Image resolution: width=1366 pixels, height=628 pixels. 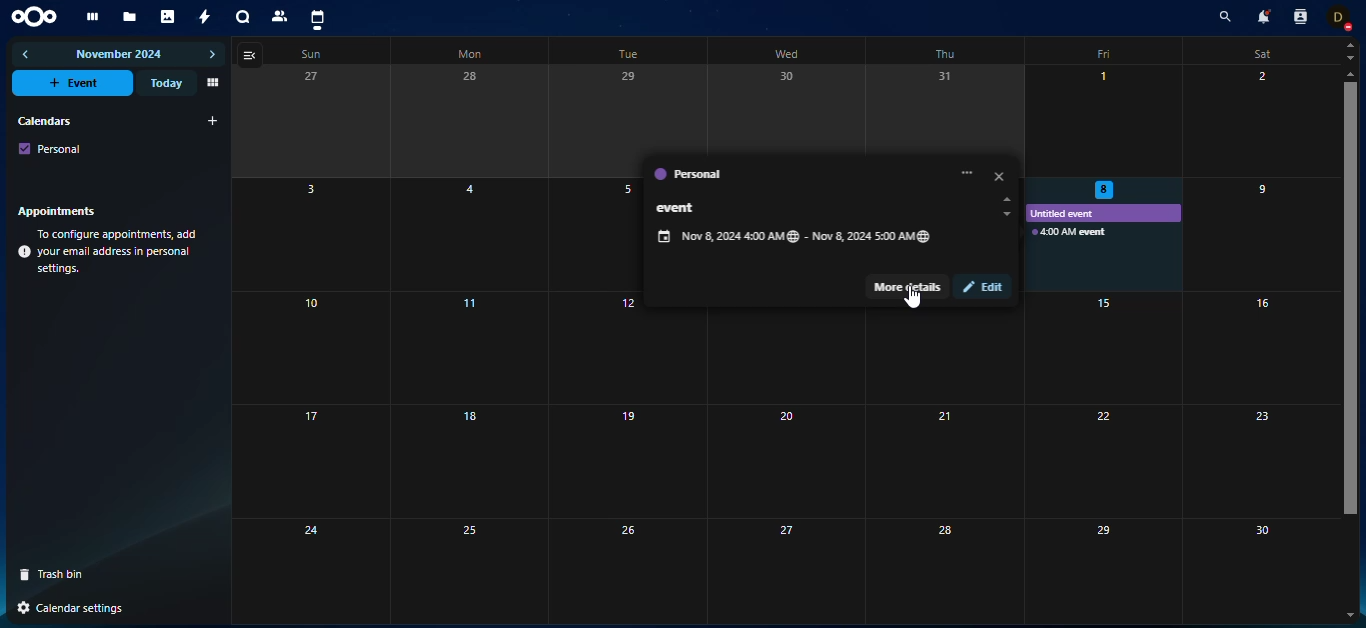 What do you see at coordinates (62, 210) in the screenshot?
I see `appointments` at bounding box center [62, 210].